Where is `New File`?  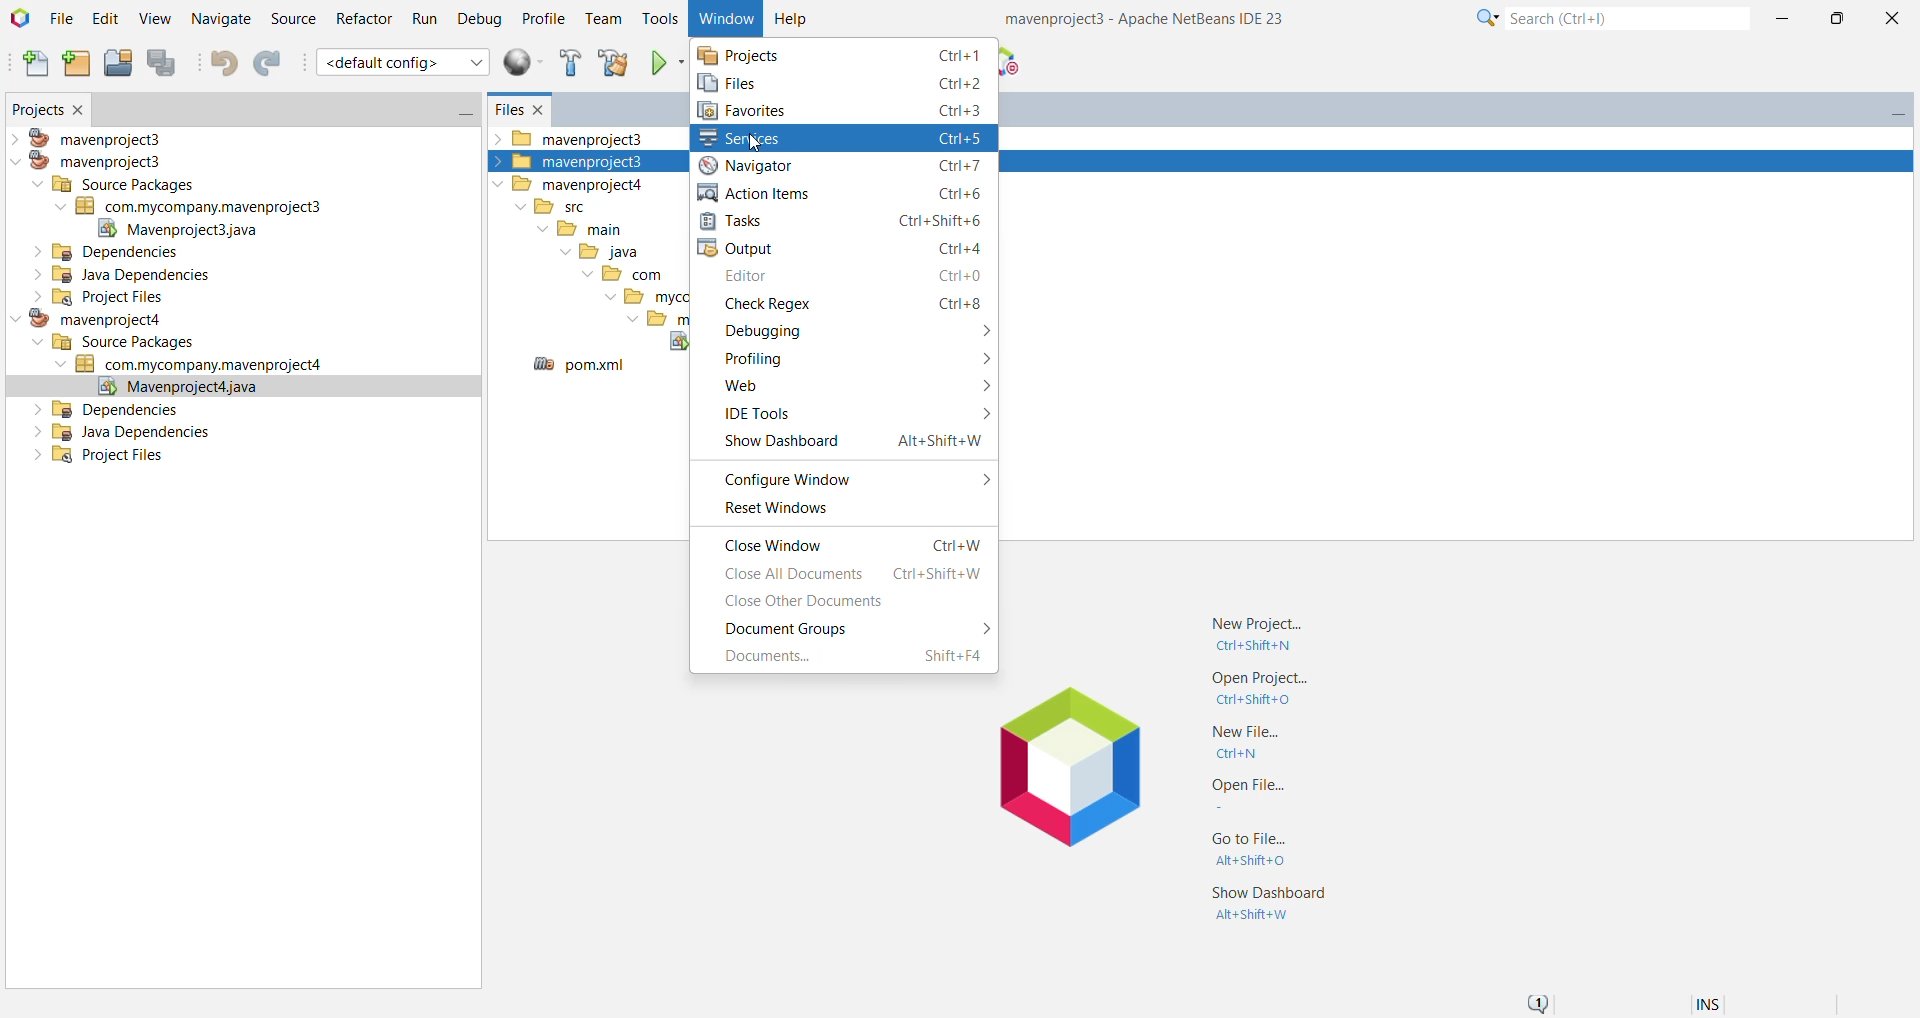
New File is located at coordinates (1251, 743).